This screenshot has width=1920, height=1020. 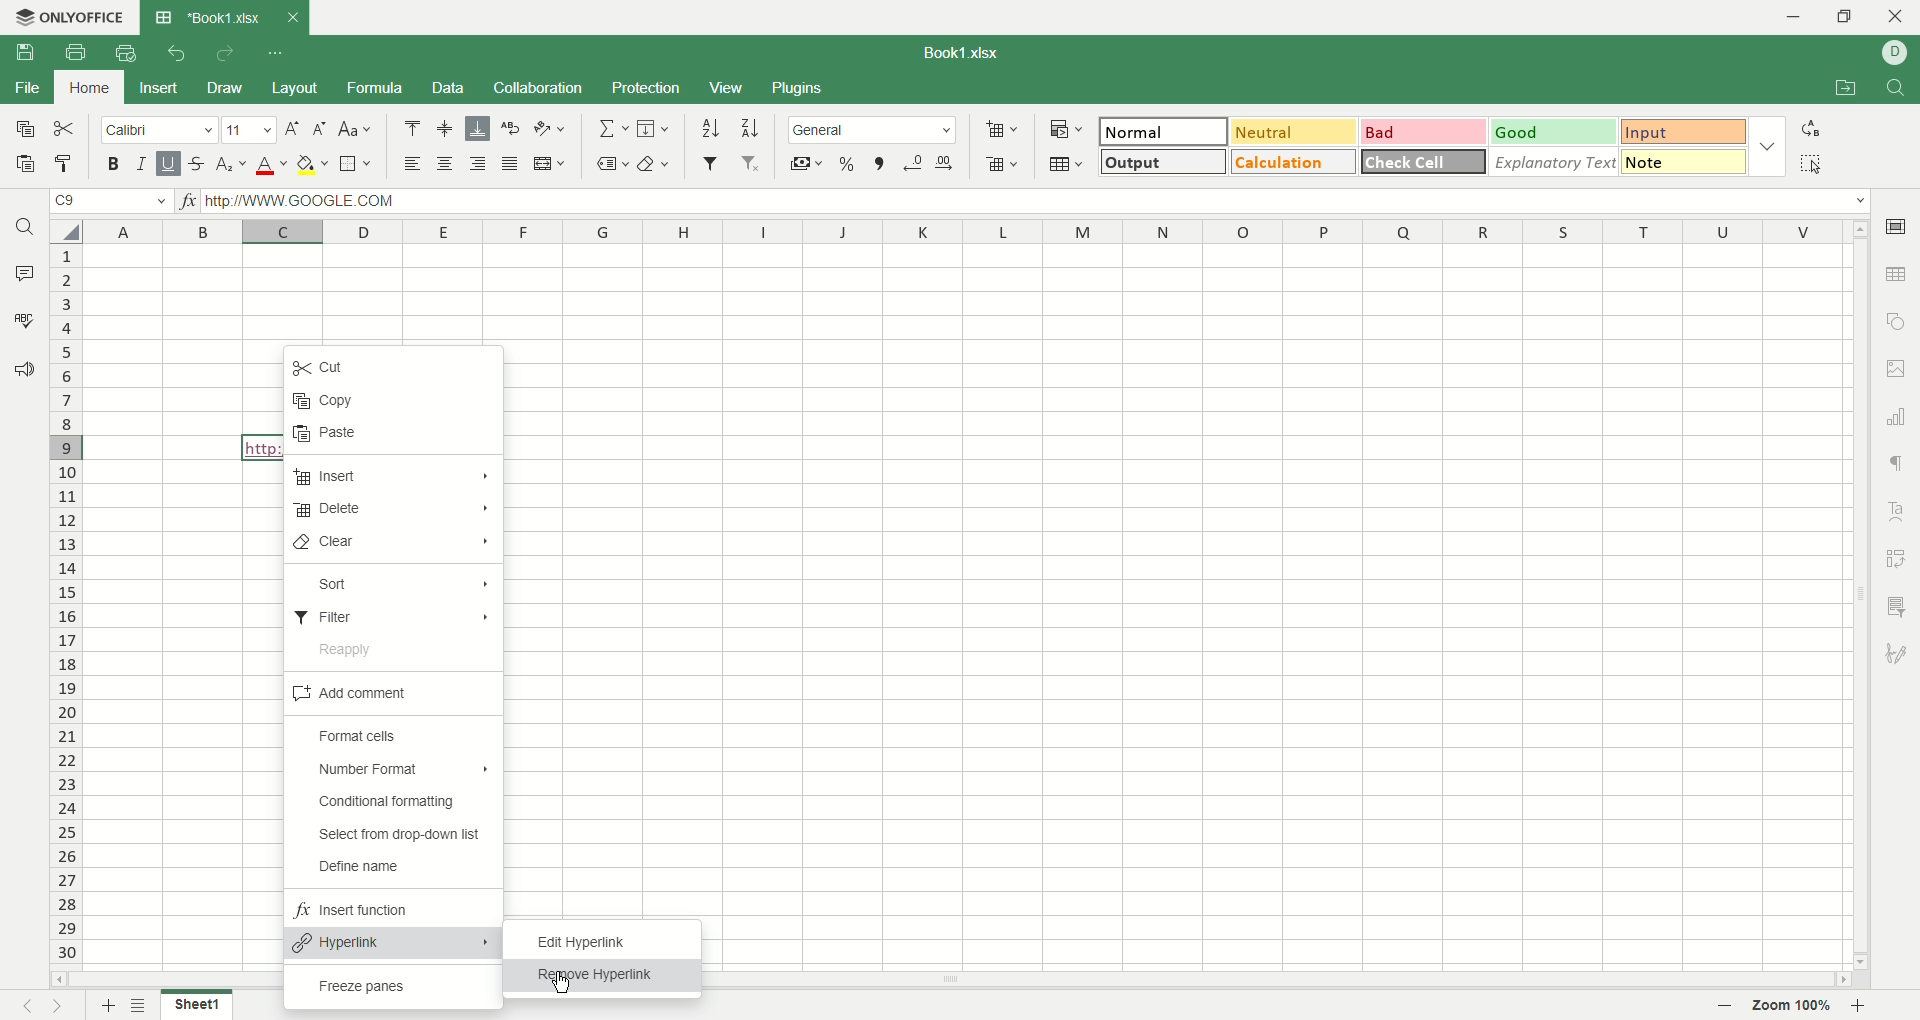 I want to click on select from drop down, so click(x=397, y=833).